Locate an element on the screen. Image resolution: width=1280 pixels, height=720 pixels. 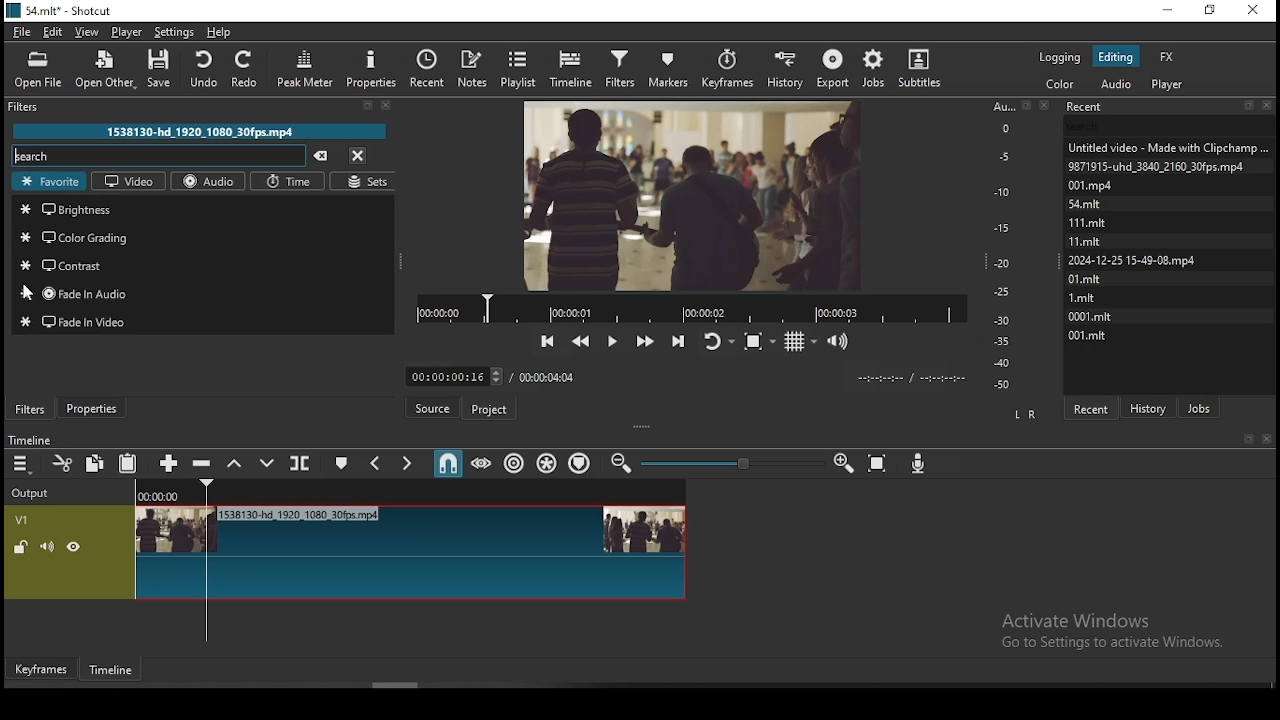
timeline is located at coordinates (114, 674).